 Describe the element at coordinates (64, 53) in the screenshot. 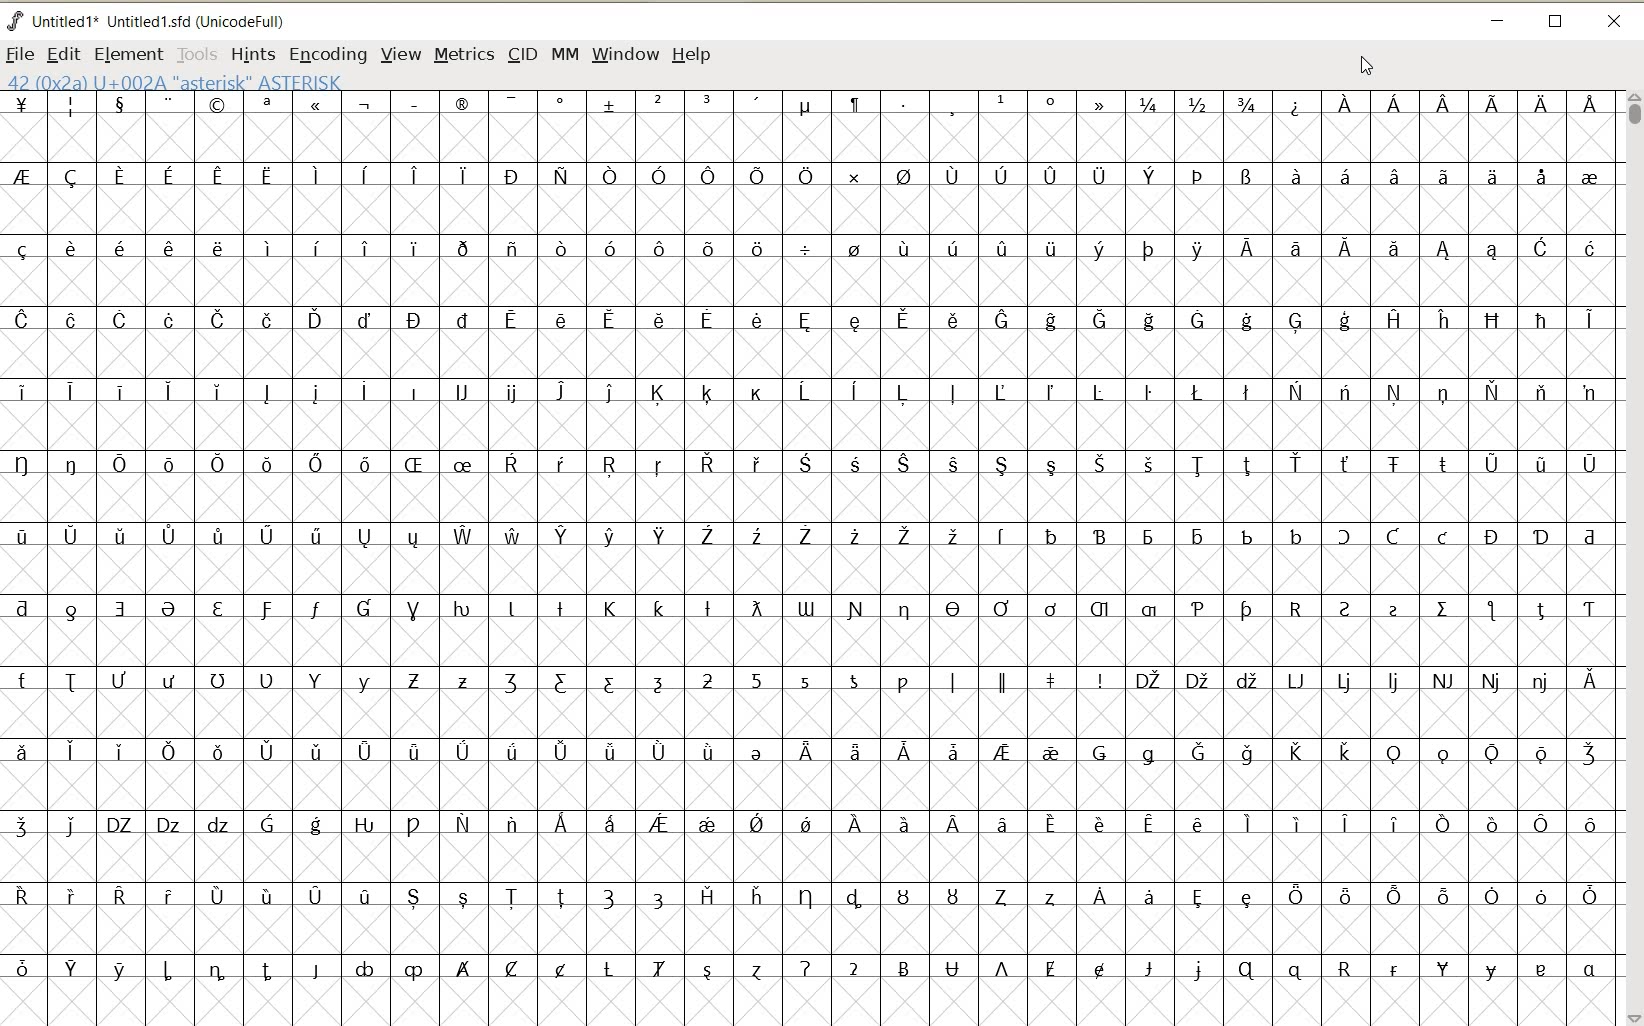

I see `EDIT` at that location.